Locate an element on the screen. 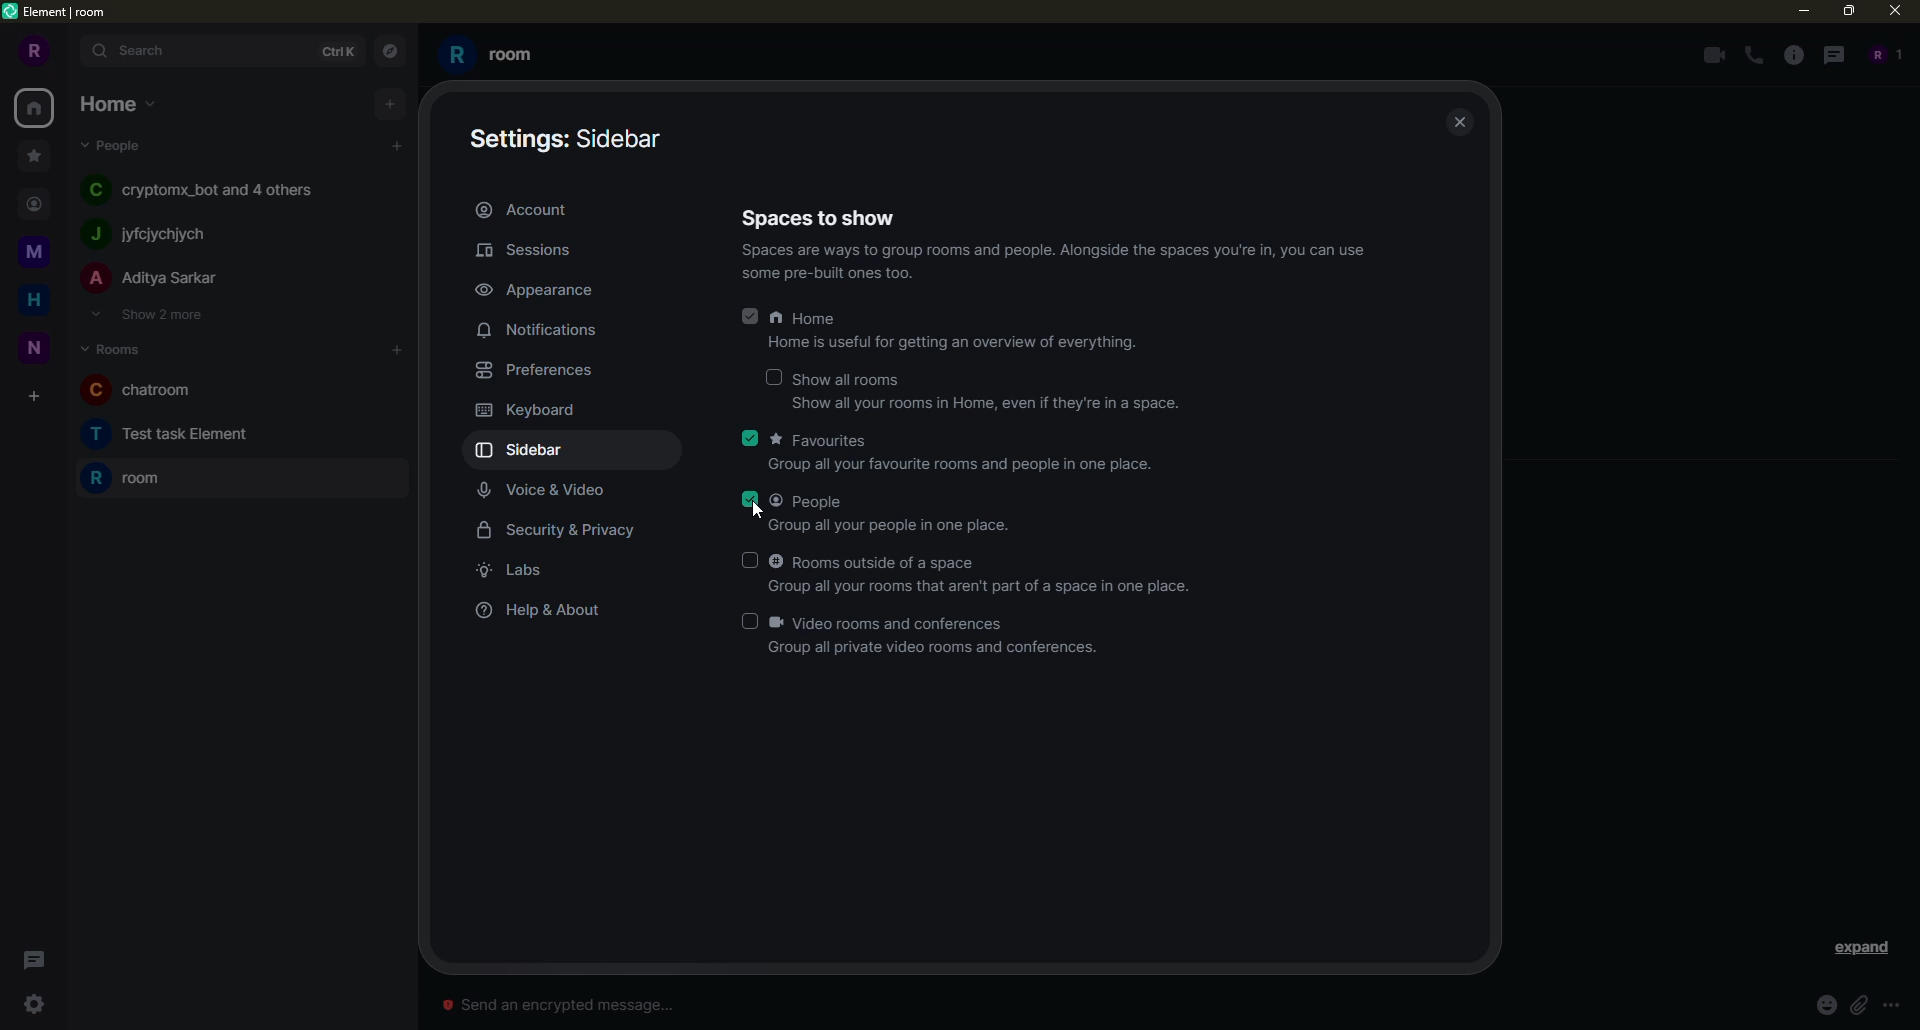 The image size is (1920, 1030). selected is located at coordinates (752, 438).